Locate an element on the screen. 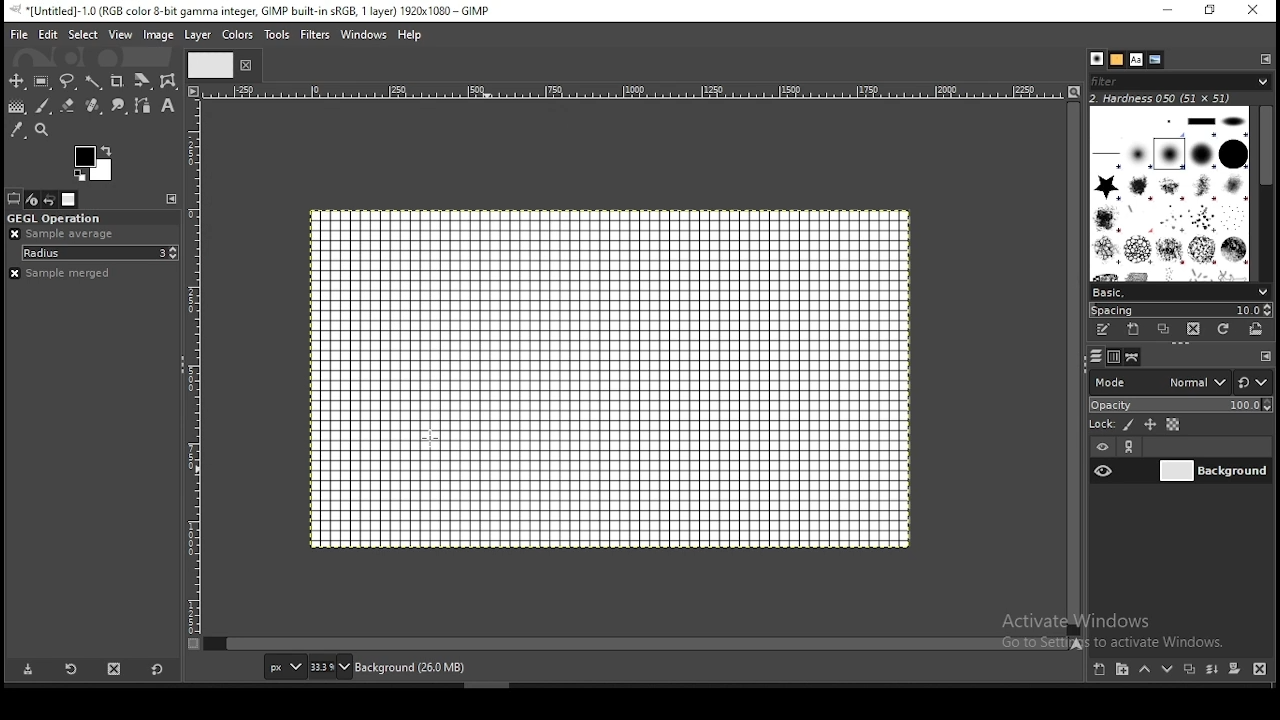 This screenshot has width=1280, height=720. background (19.3mb) is located at coordinates (410, 666).